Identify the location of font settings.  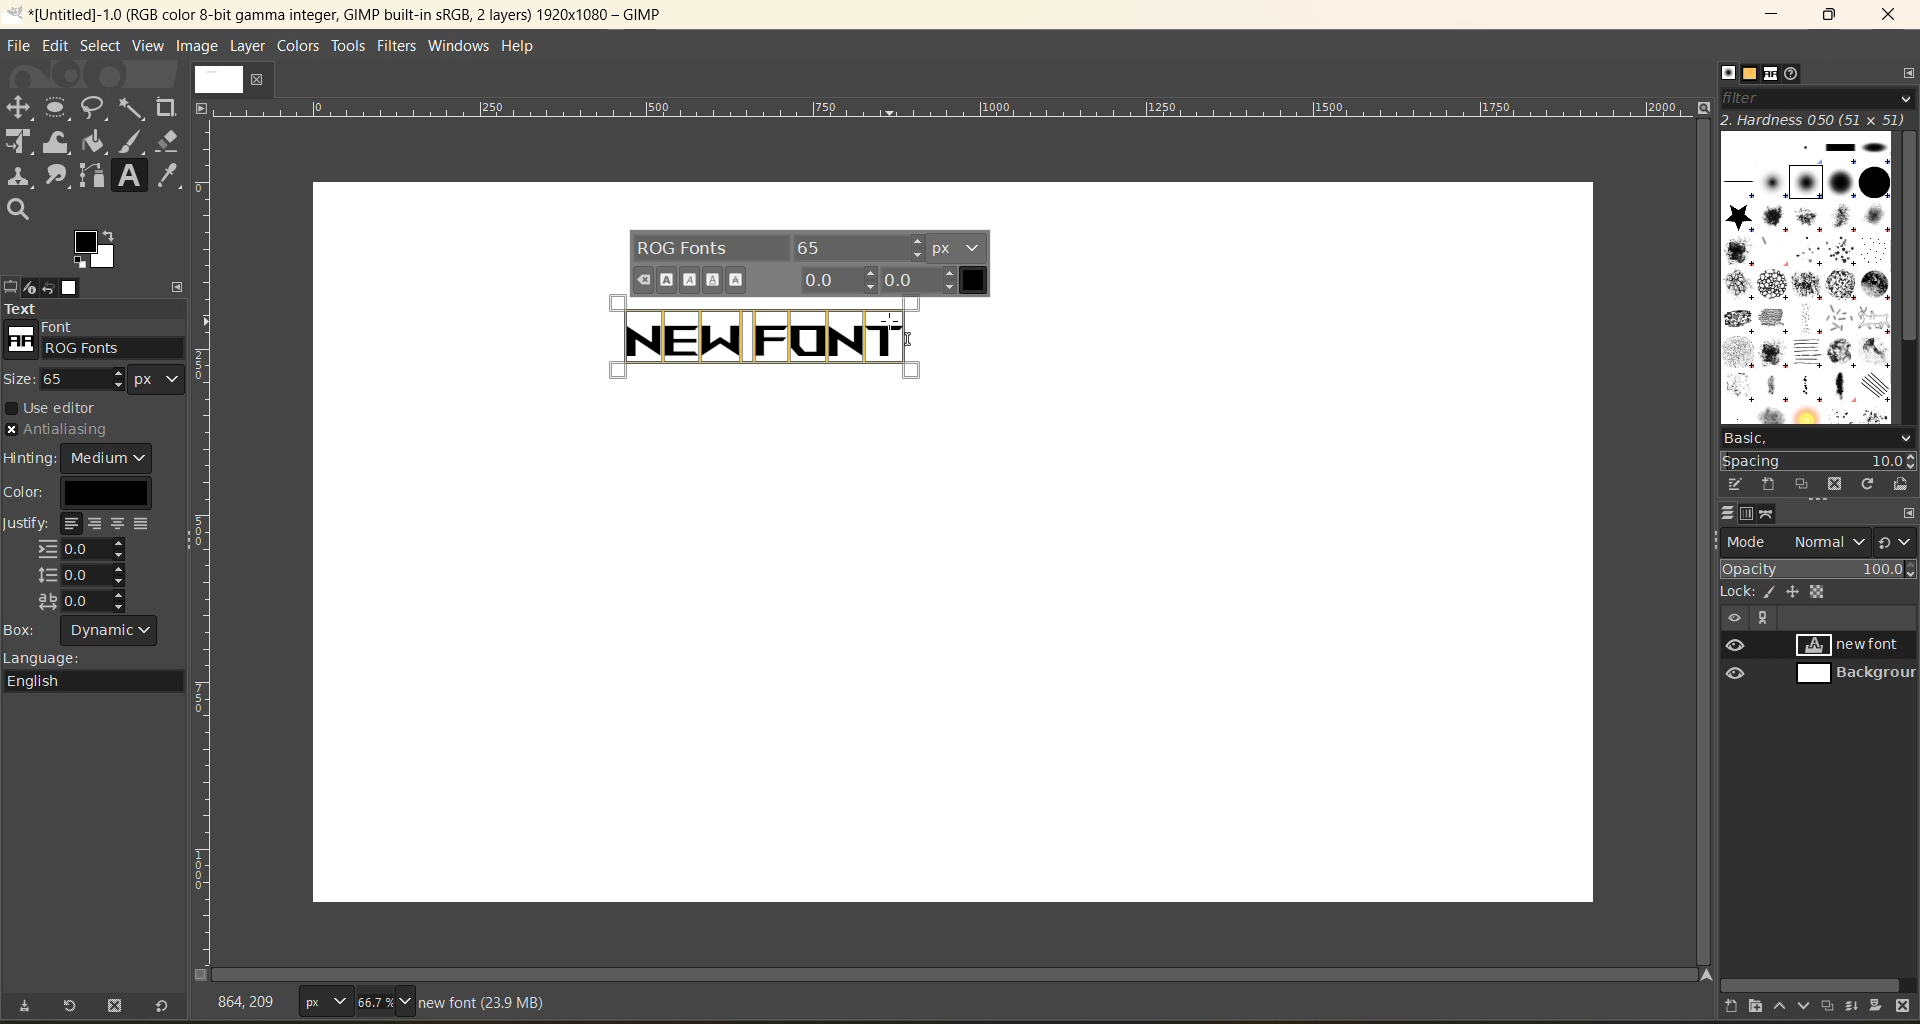
(808, 263).